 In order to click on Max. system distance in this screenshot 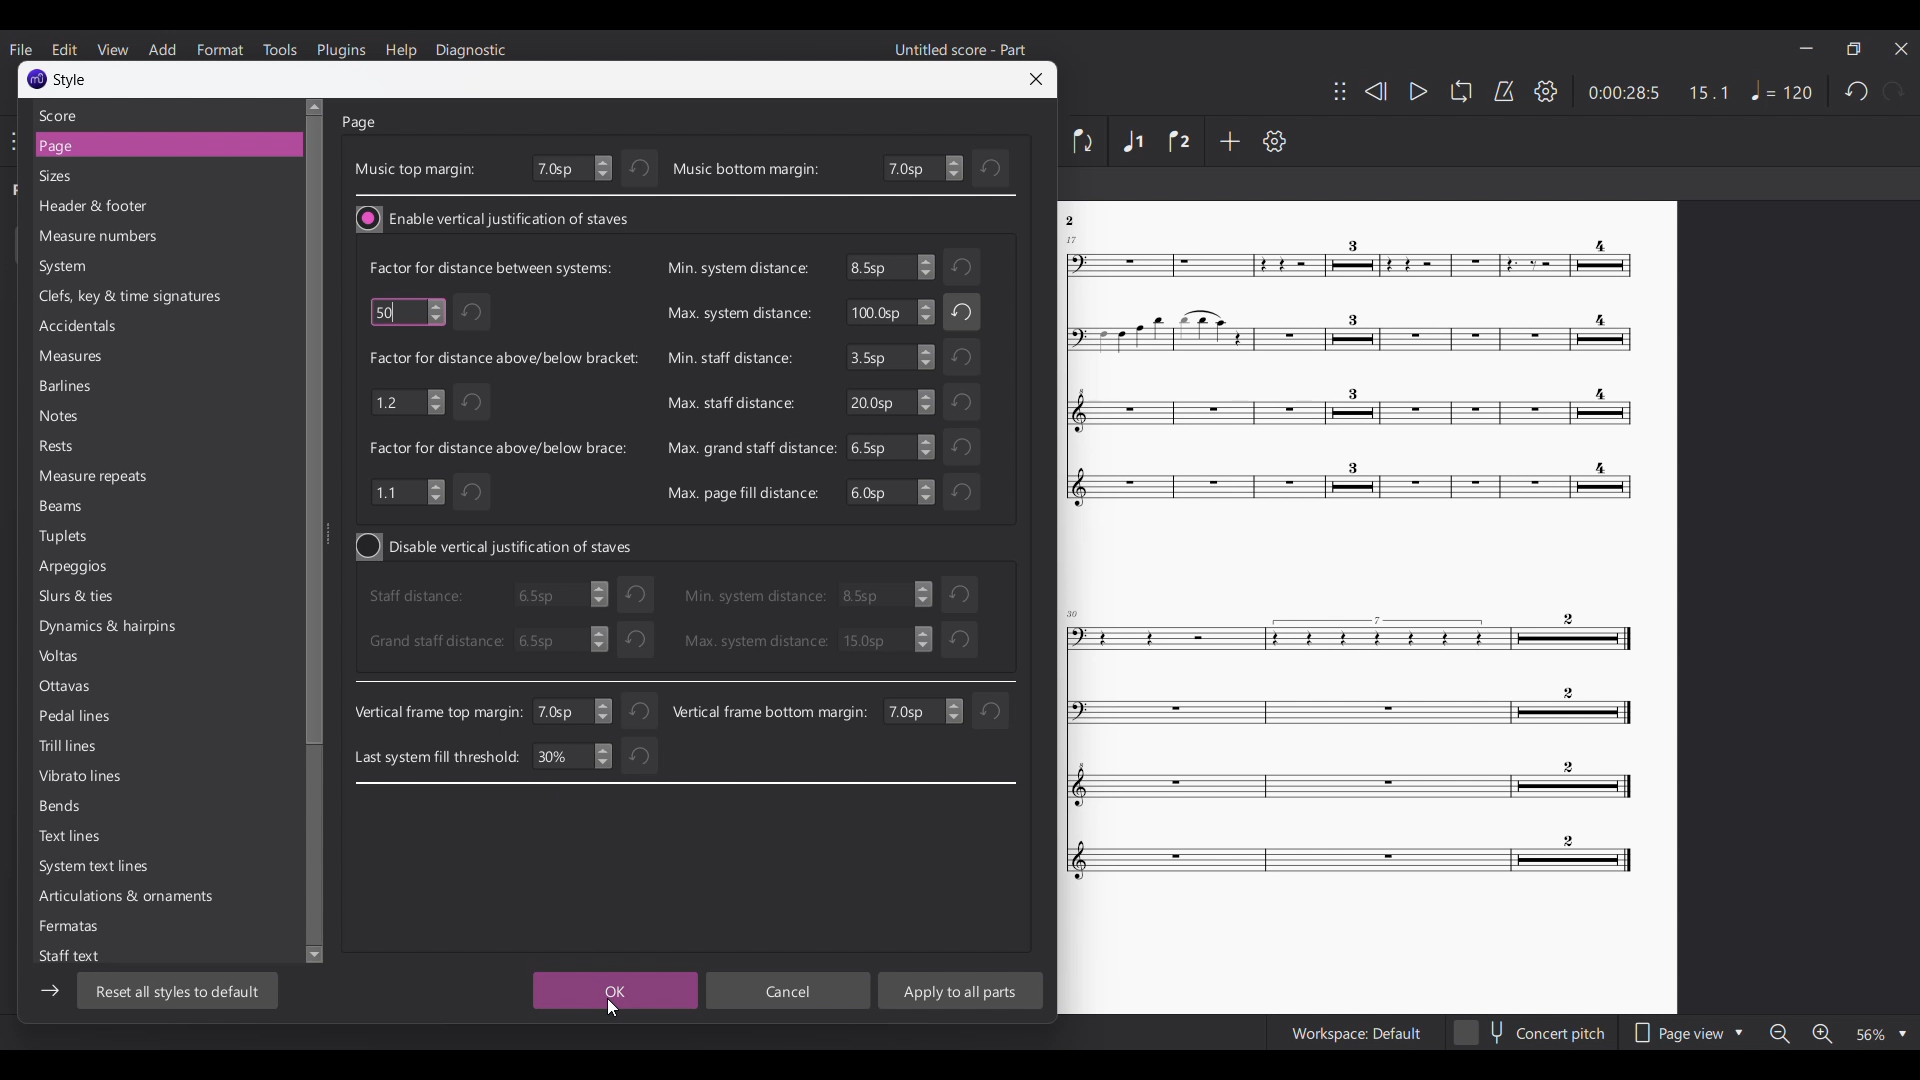, I will do `click(754, 641)`.